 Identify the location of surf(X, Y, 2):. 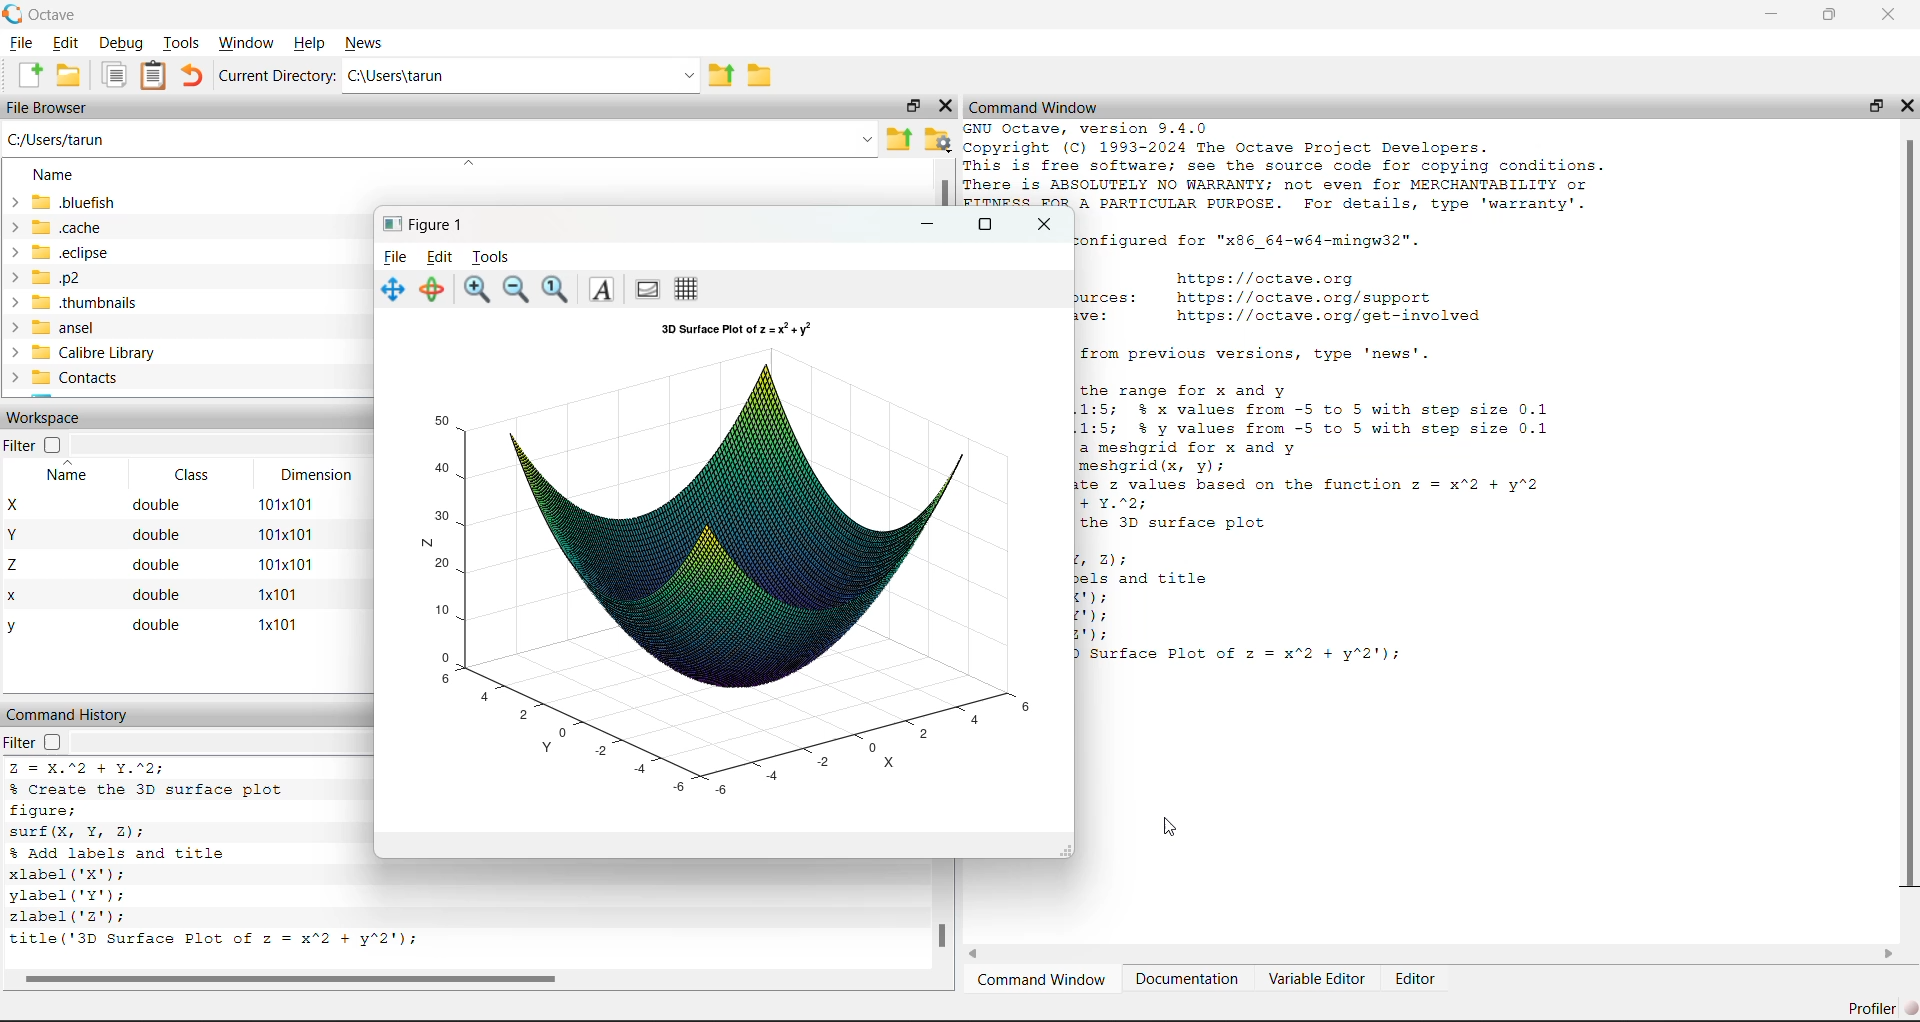
(78, 832).